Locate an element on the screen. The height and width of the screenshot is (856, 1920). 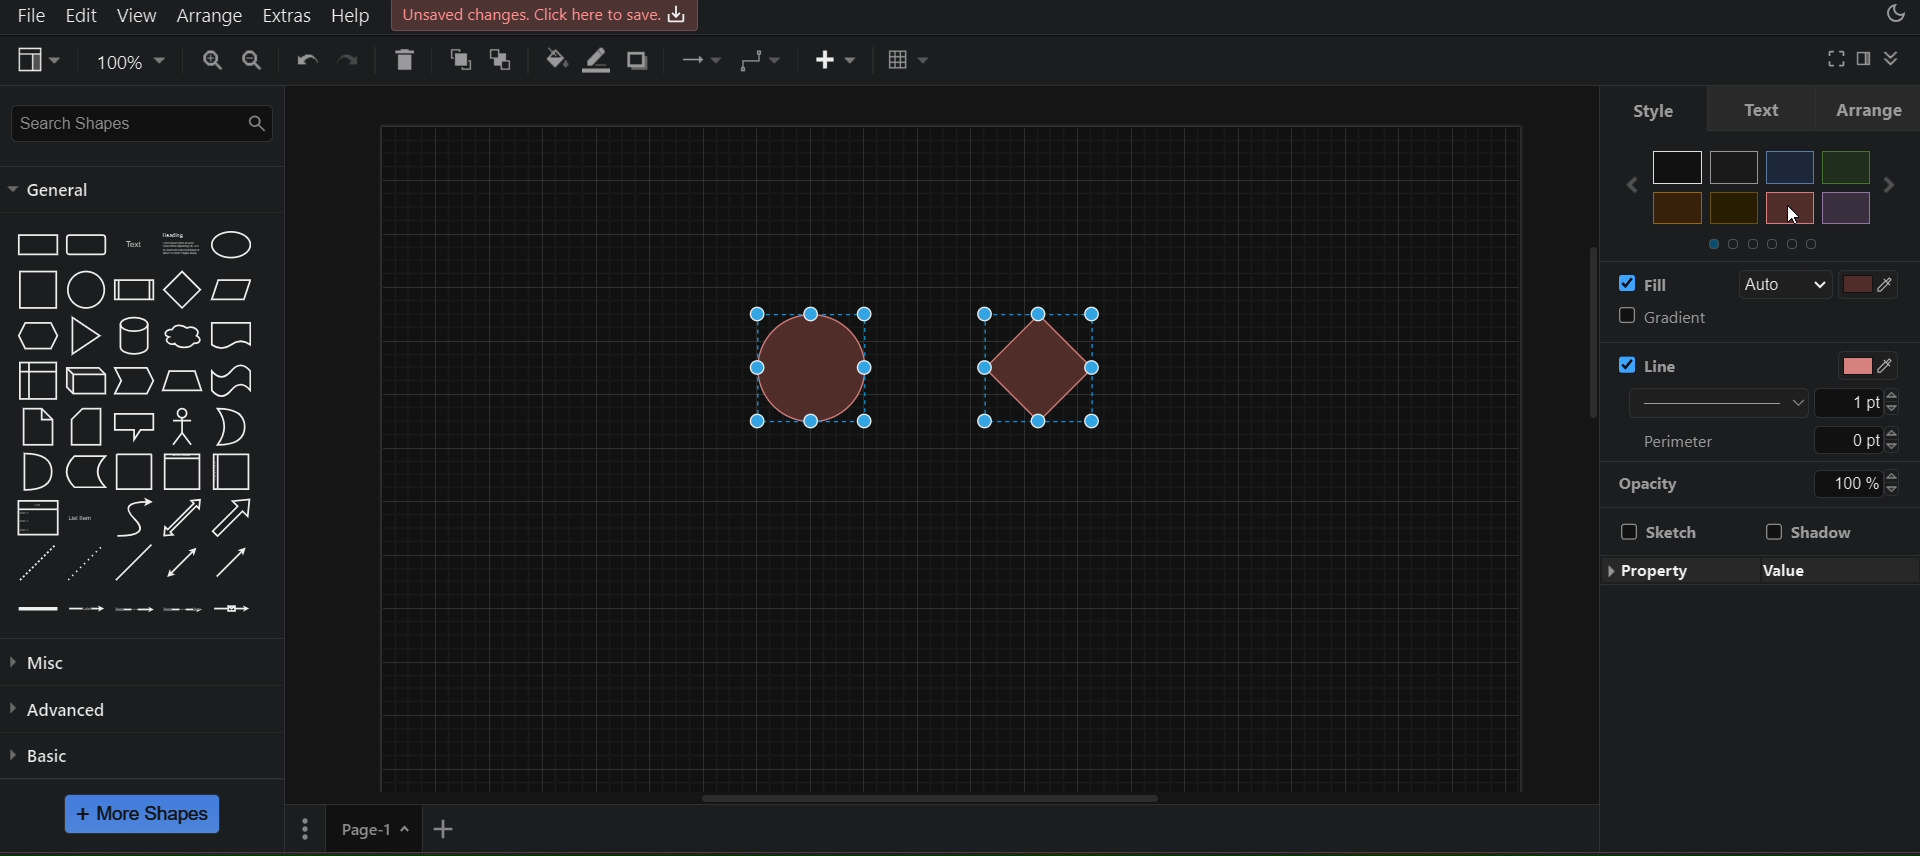
Unsaved changes is located at coordinates (543, 15).